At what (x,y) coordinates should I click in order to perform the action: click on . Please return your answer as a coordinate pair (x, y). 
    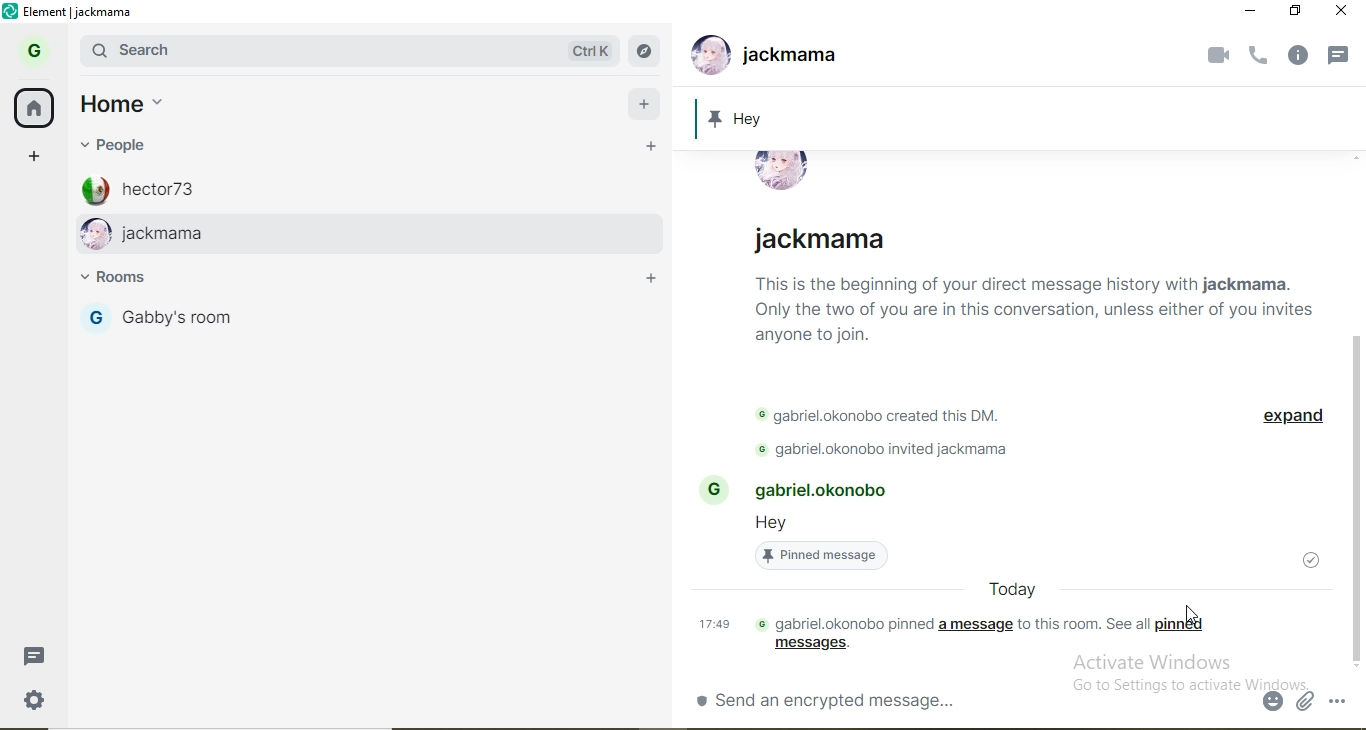
    Looking at the image, I should click on (1218, 55).